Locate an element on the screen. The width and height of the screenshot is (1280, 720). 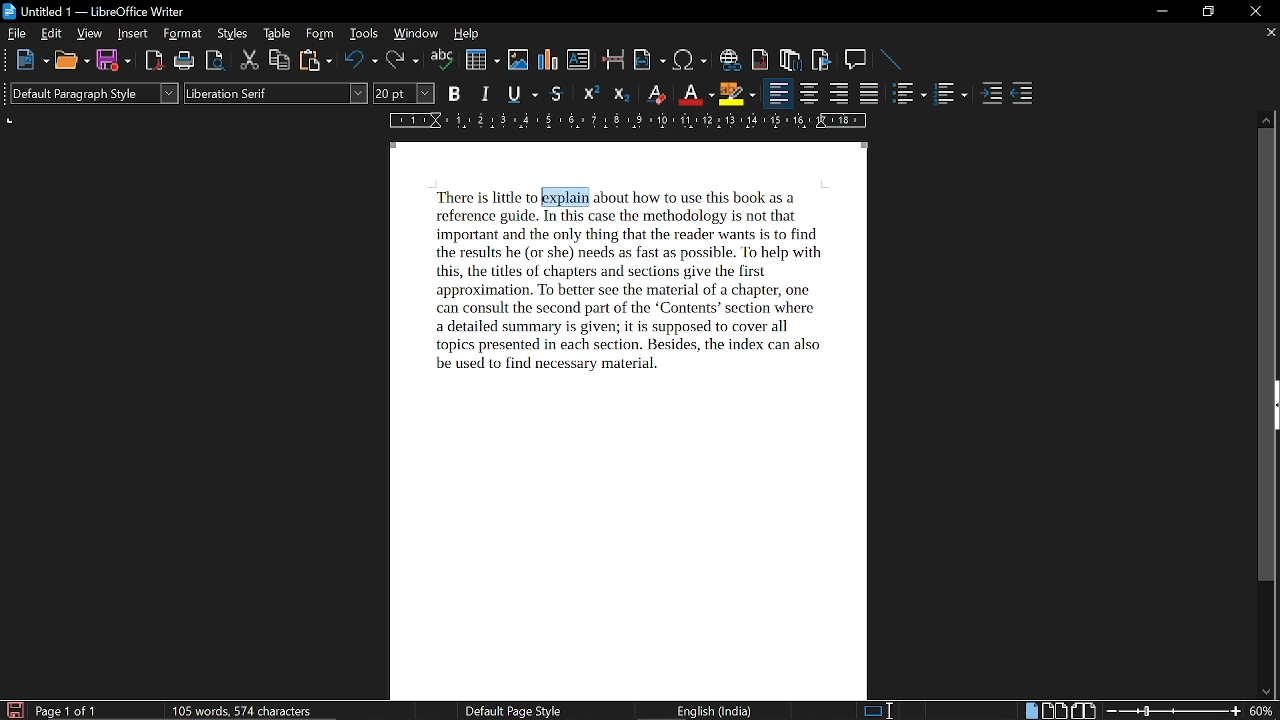
toggle unordered list is located at coordinates (950, 95).